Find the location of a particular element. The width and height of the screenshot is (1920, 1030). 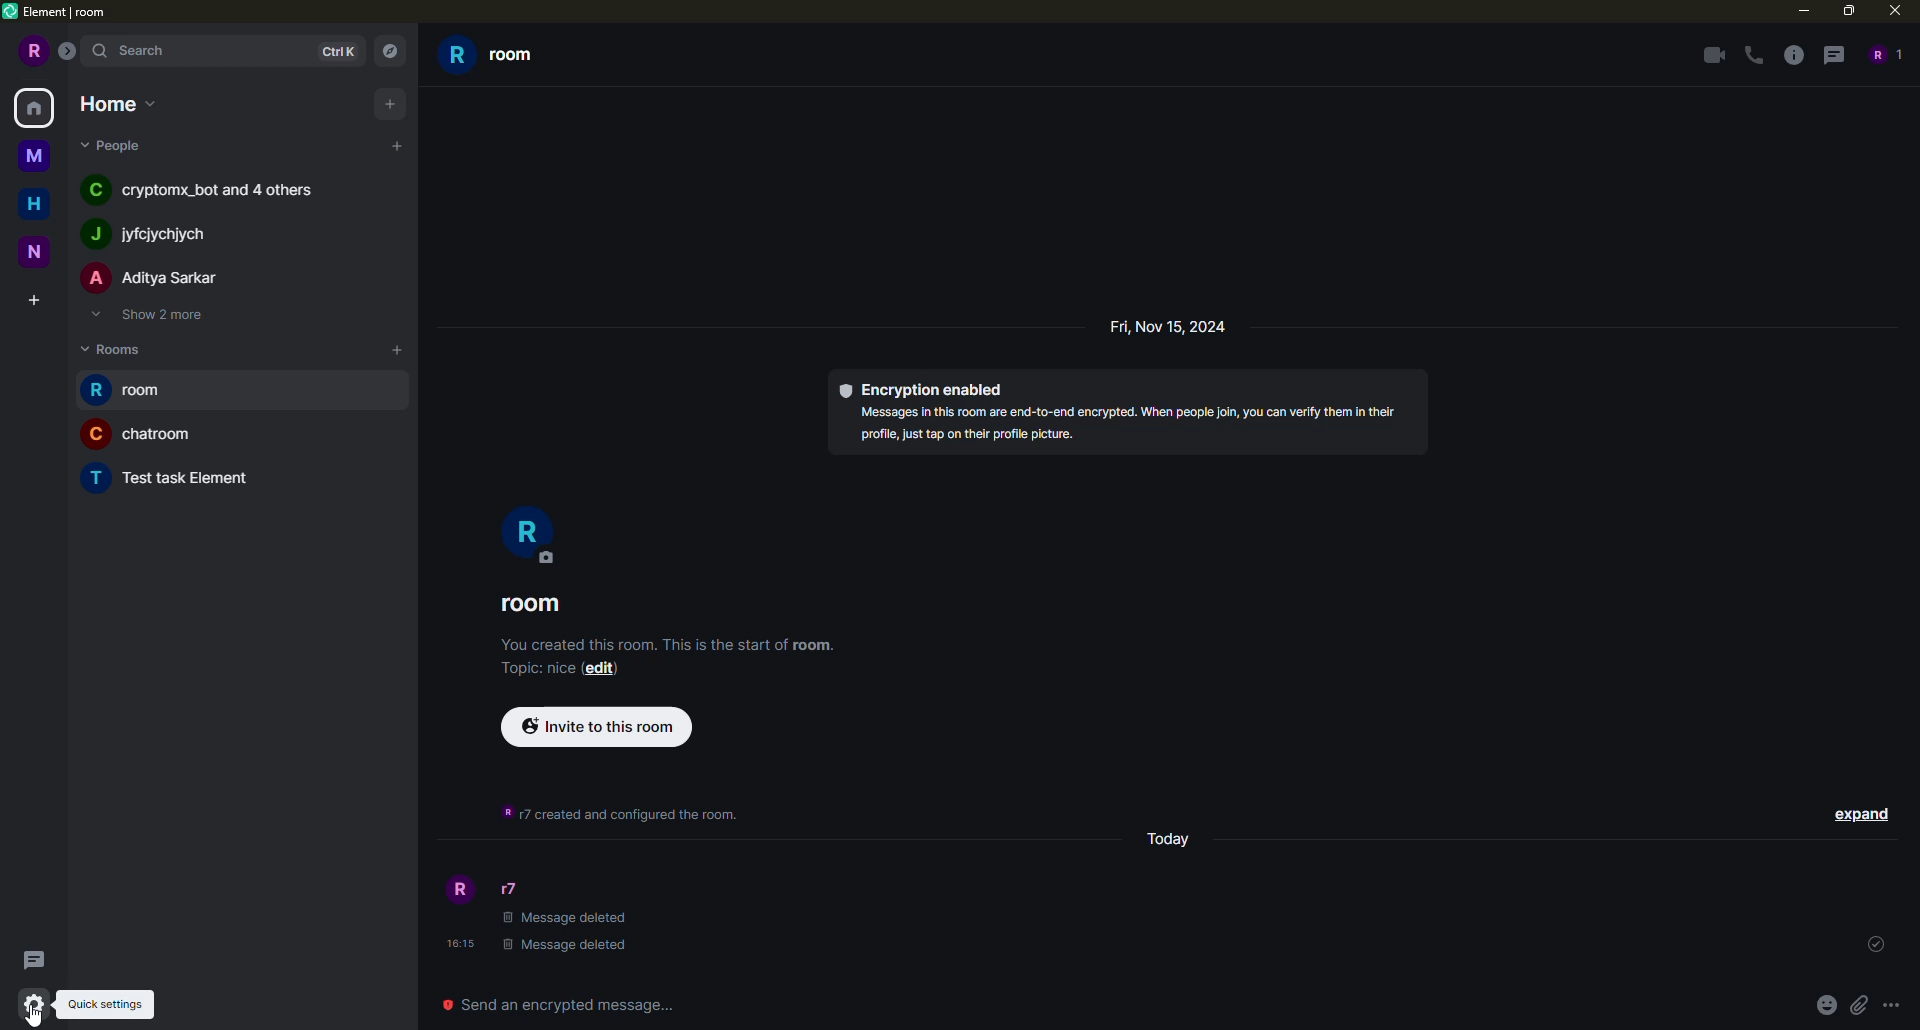

close is located at coordinates (1898, 10).